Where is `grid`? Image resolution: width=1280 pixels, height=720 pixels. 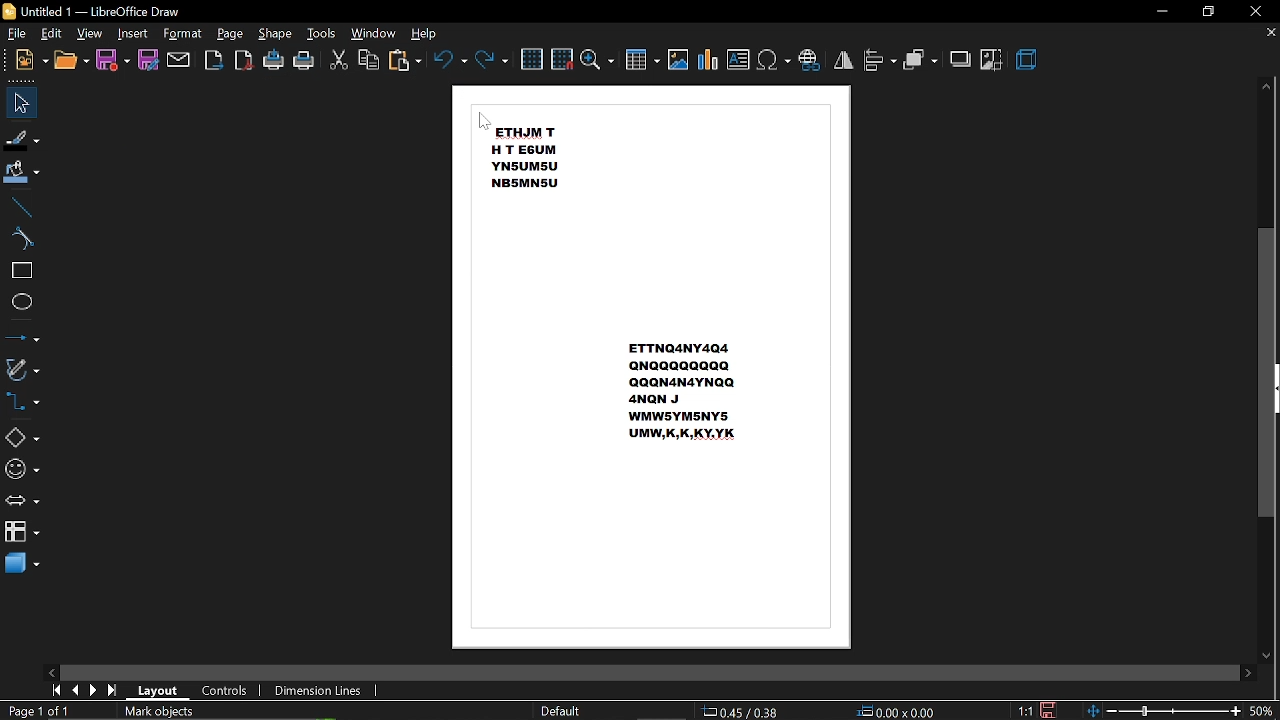
grid is located at coordinates (532, 58).